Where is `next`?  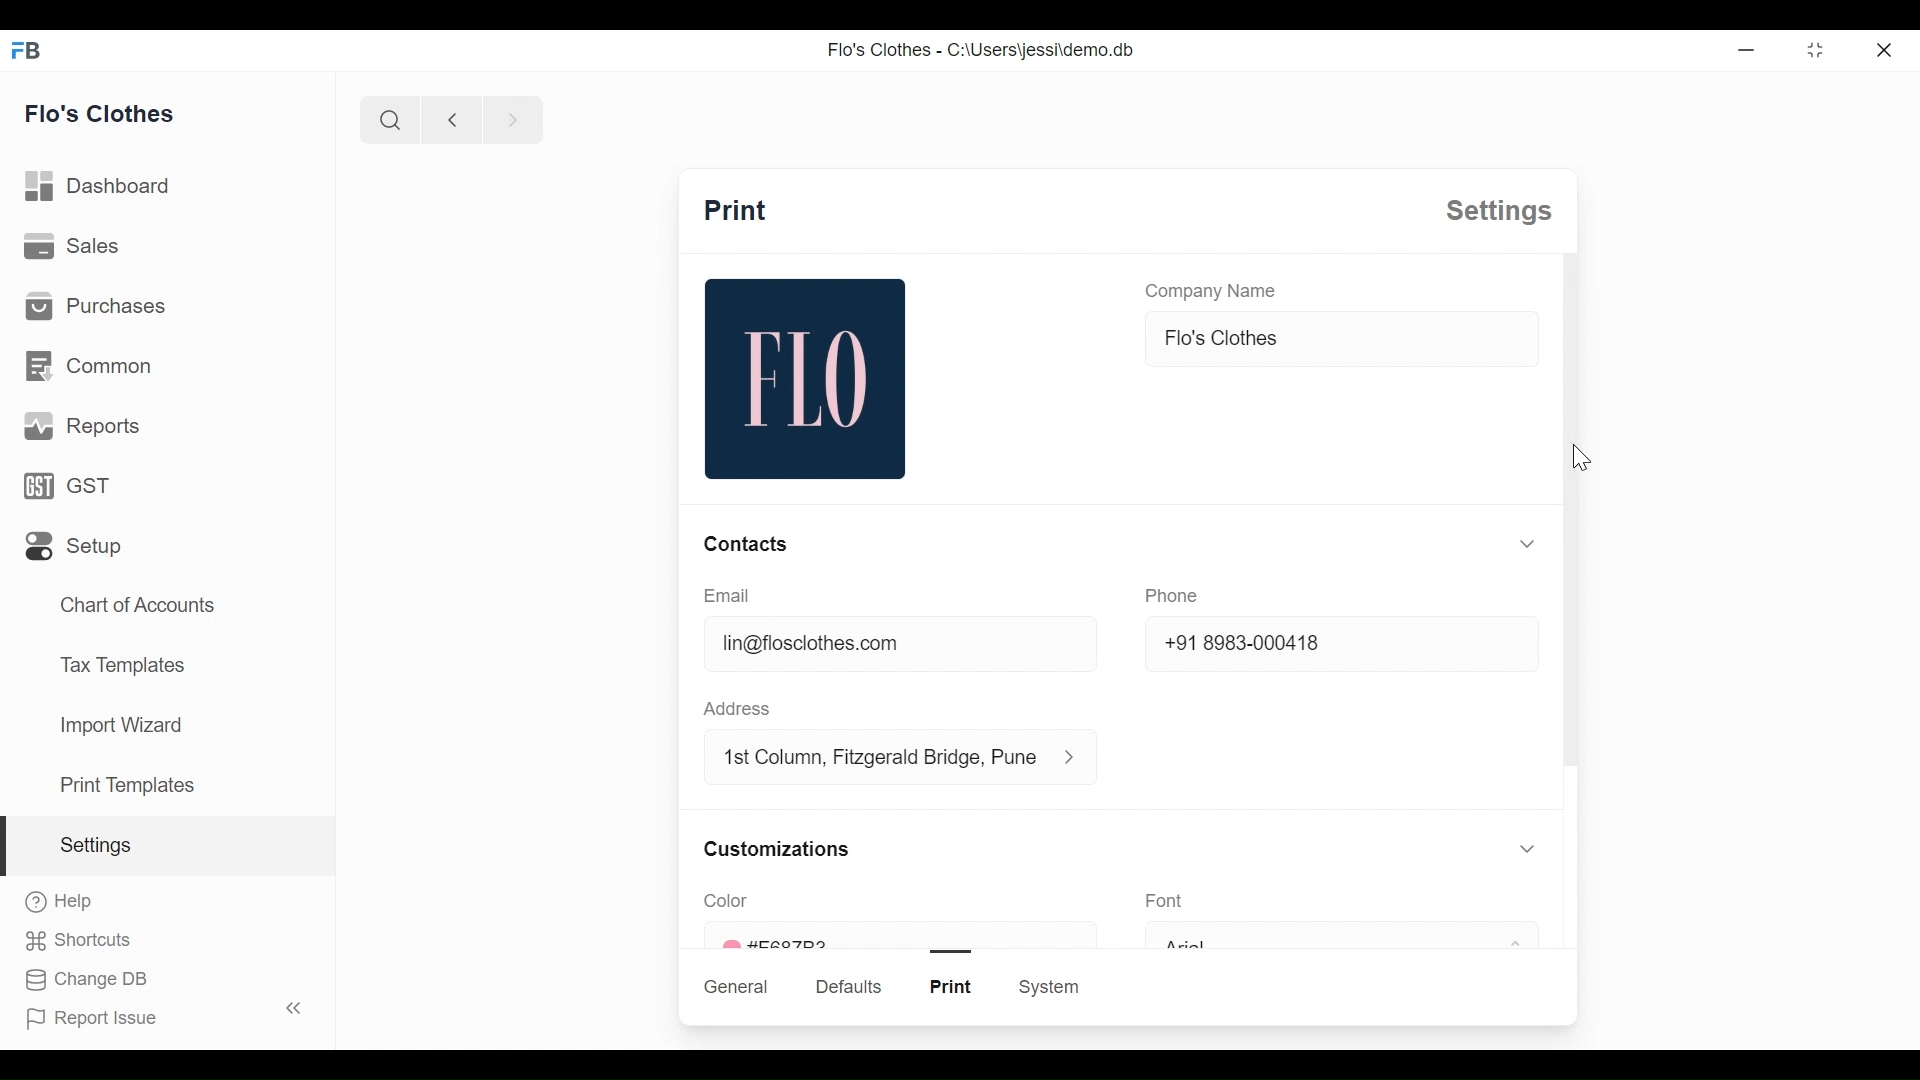 next is located at coordinates (514, 119).